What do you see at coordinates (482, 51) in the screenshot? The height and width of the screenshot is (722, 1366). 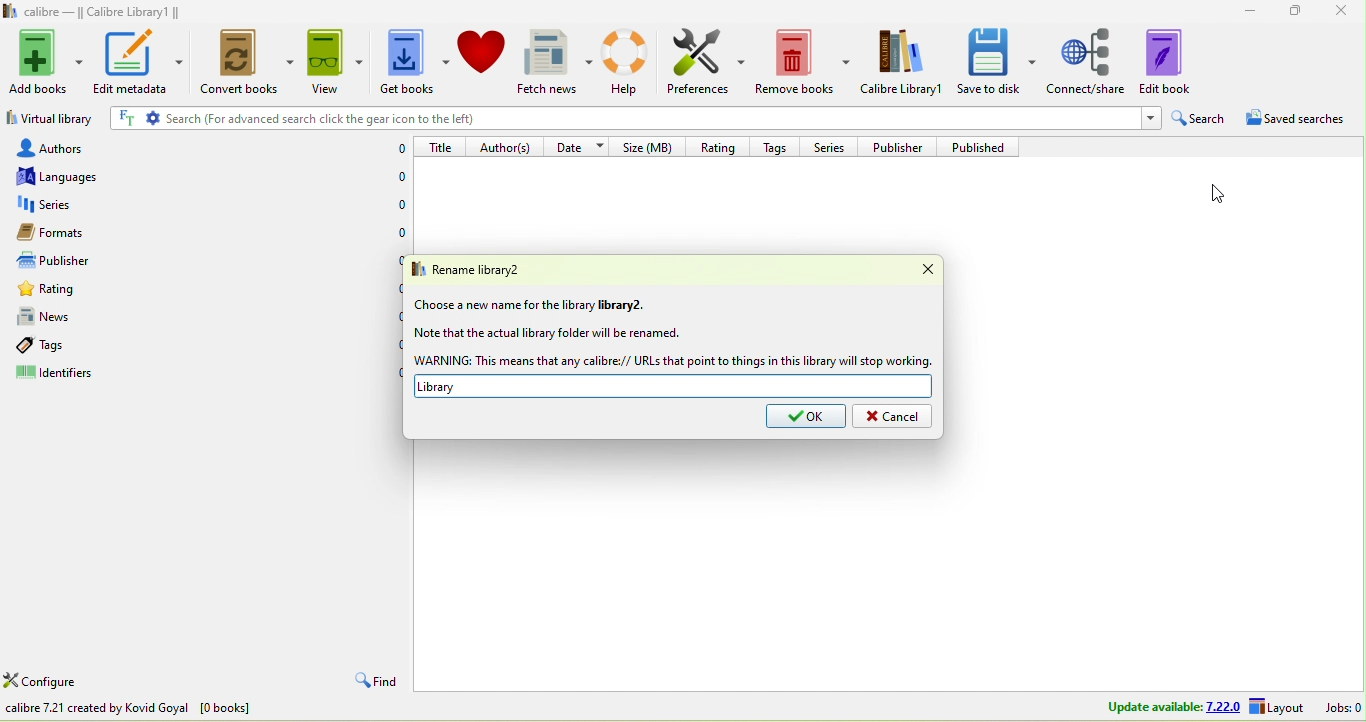 I see `donate` at bounding box center [482, 51].